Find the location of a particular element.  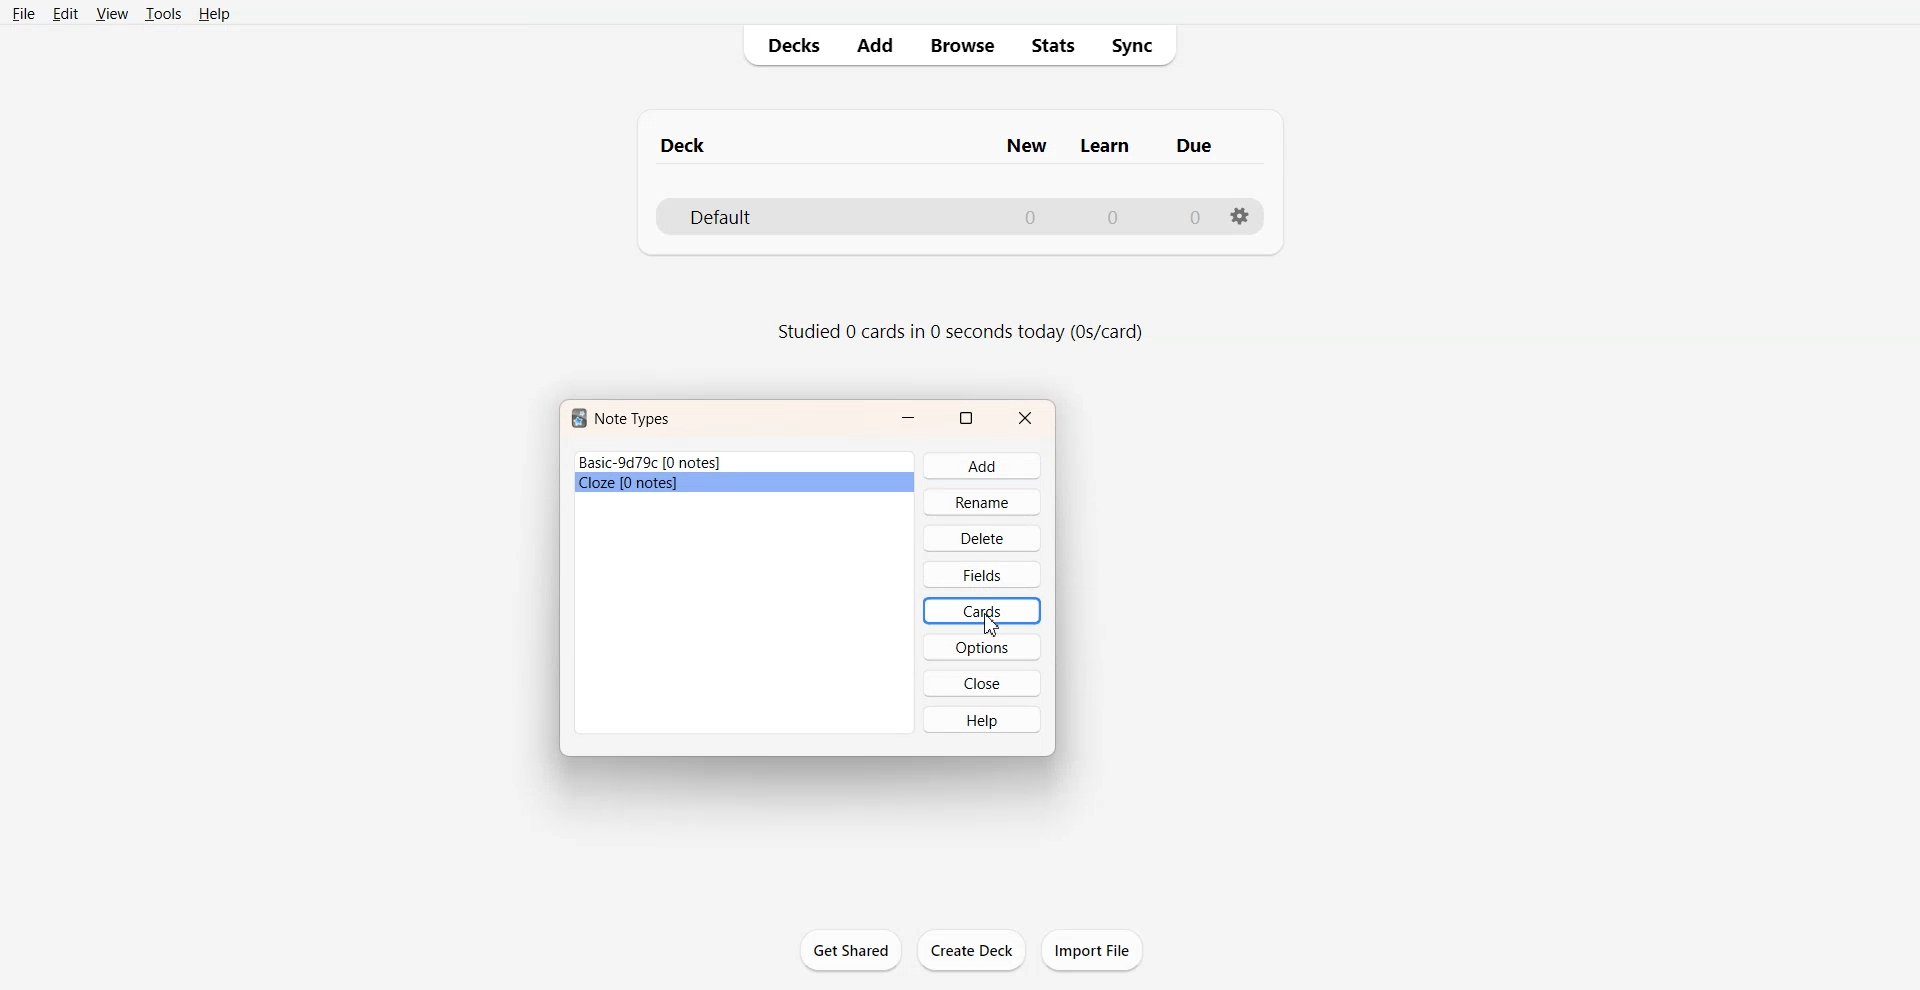

Rename is located at coordinates (982, 501).